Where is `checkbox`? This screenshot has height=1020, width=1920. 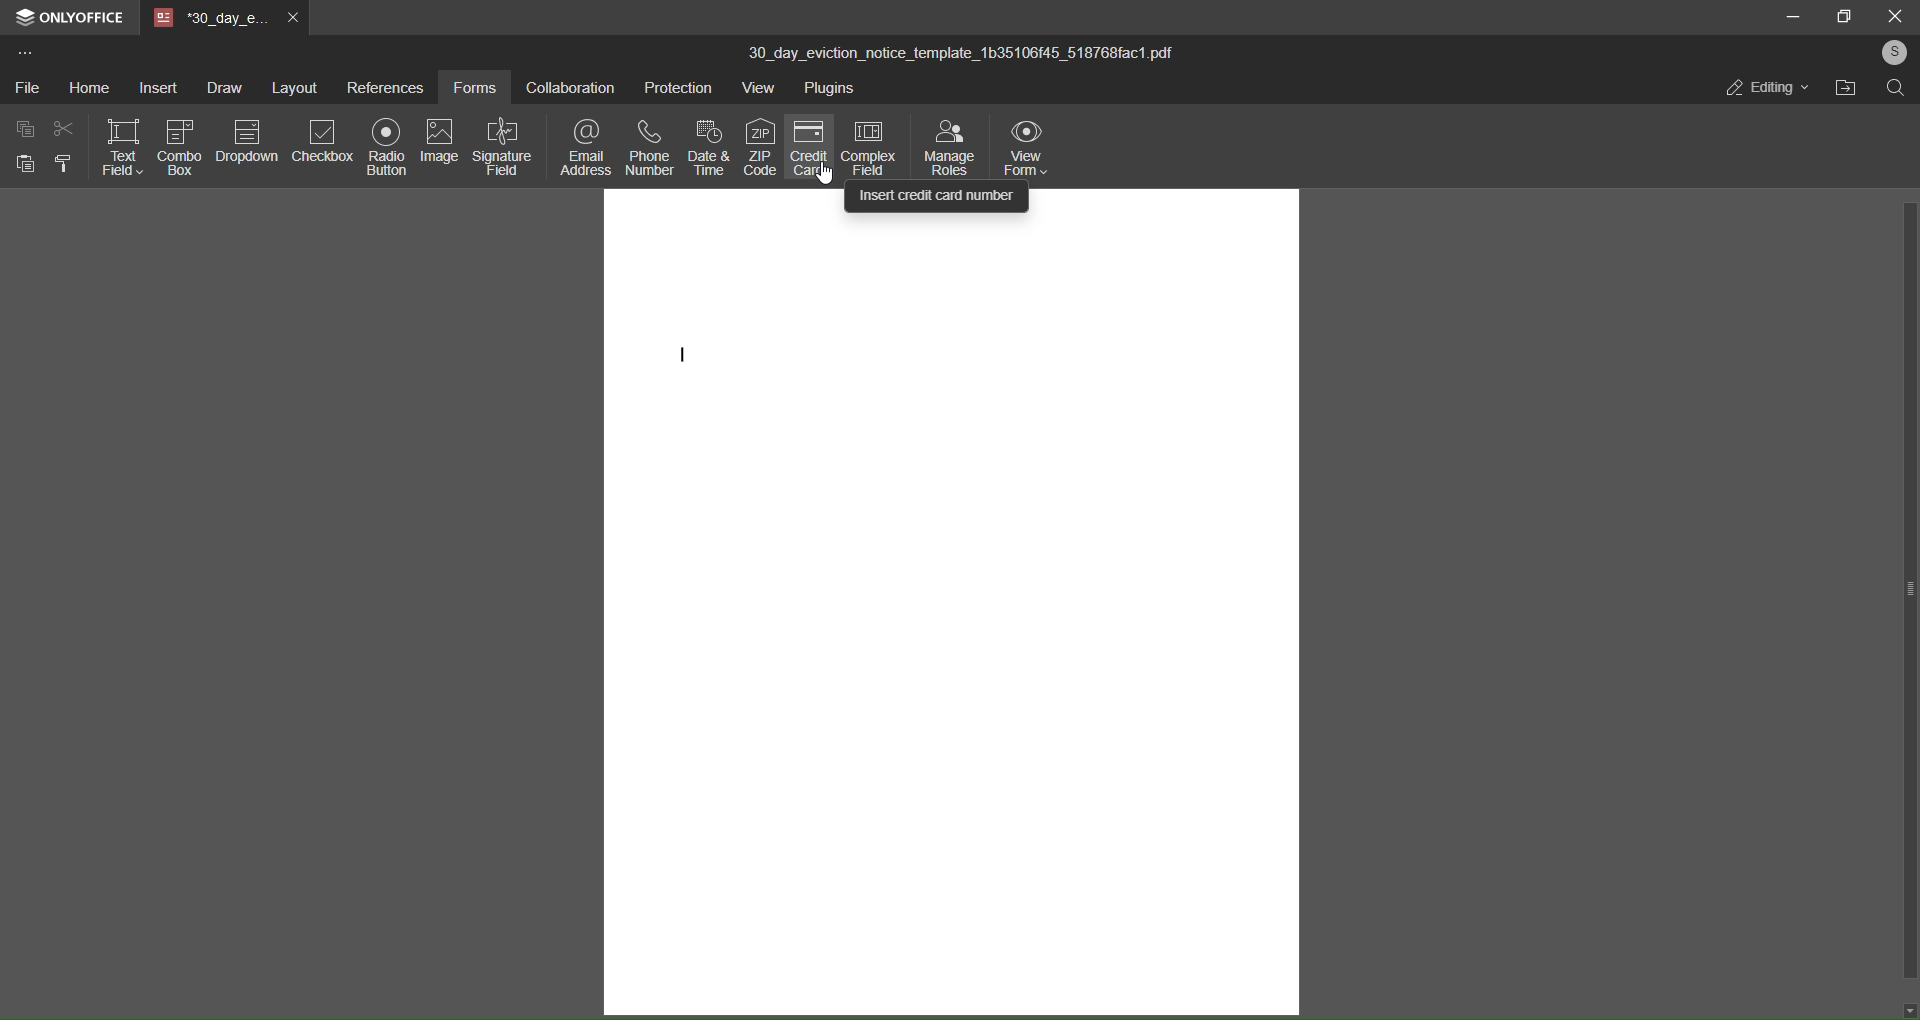
checkbox is located at coordinates (321, 145).